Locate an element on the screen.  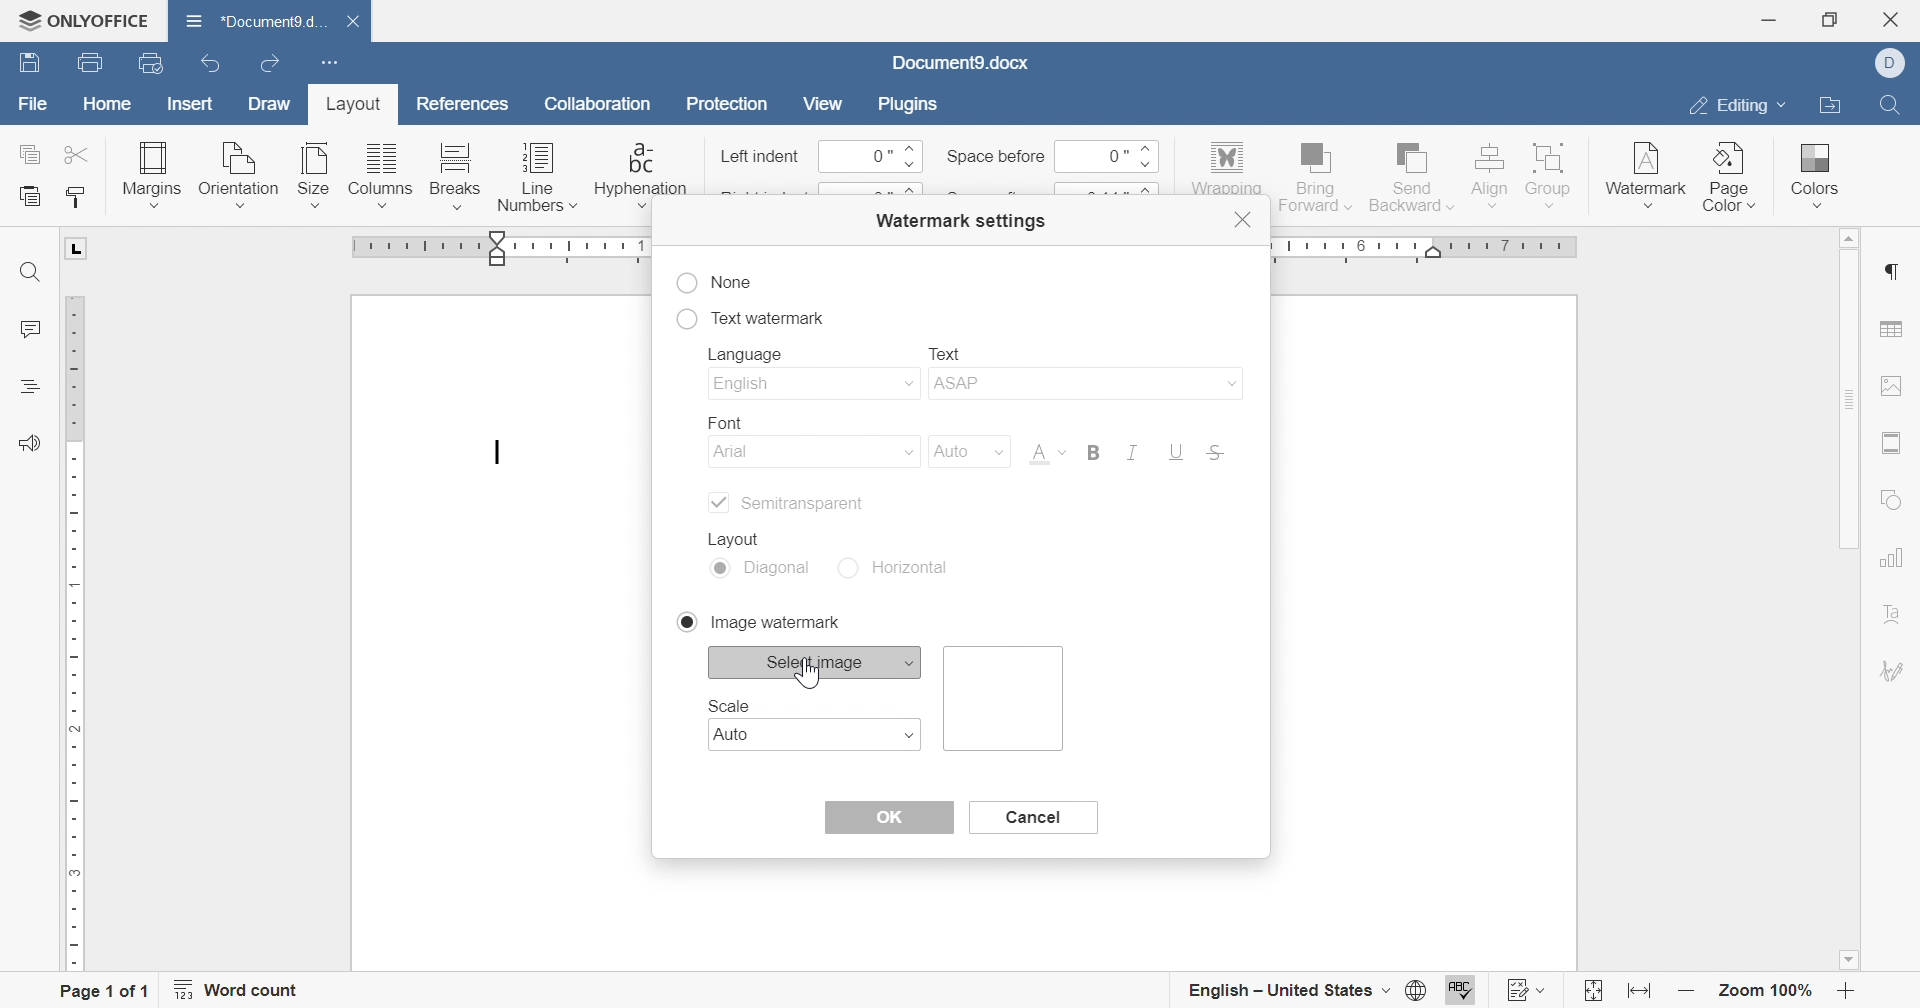
auto is located at coordinates (963, 451).